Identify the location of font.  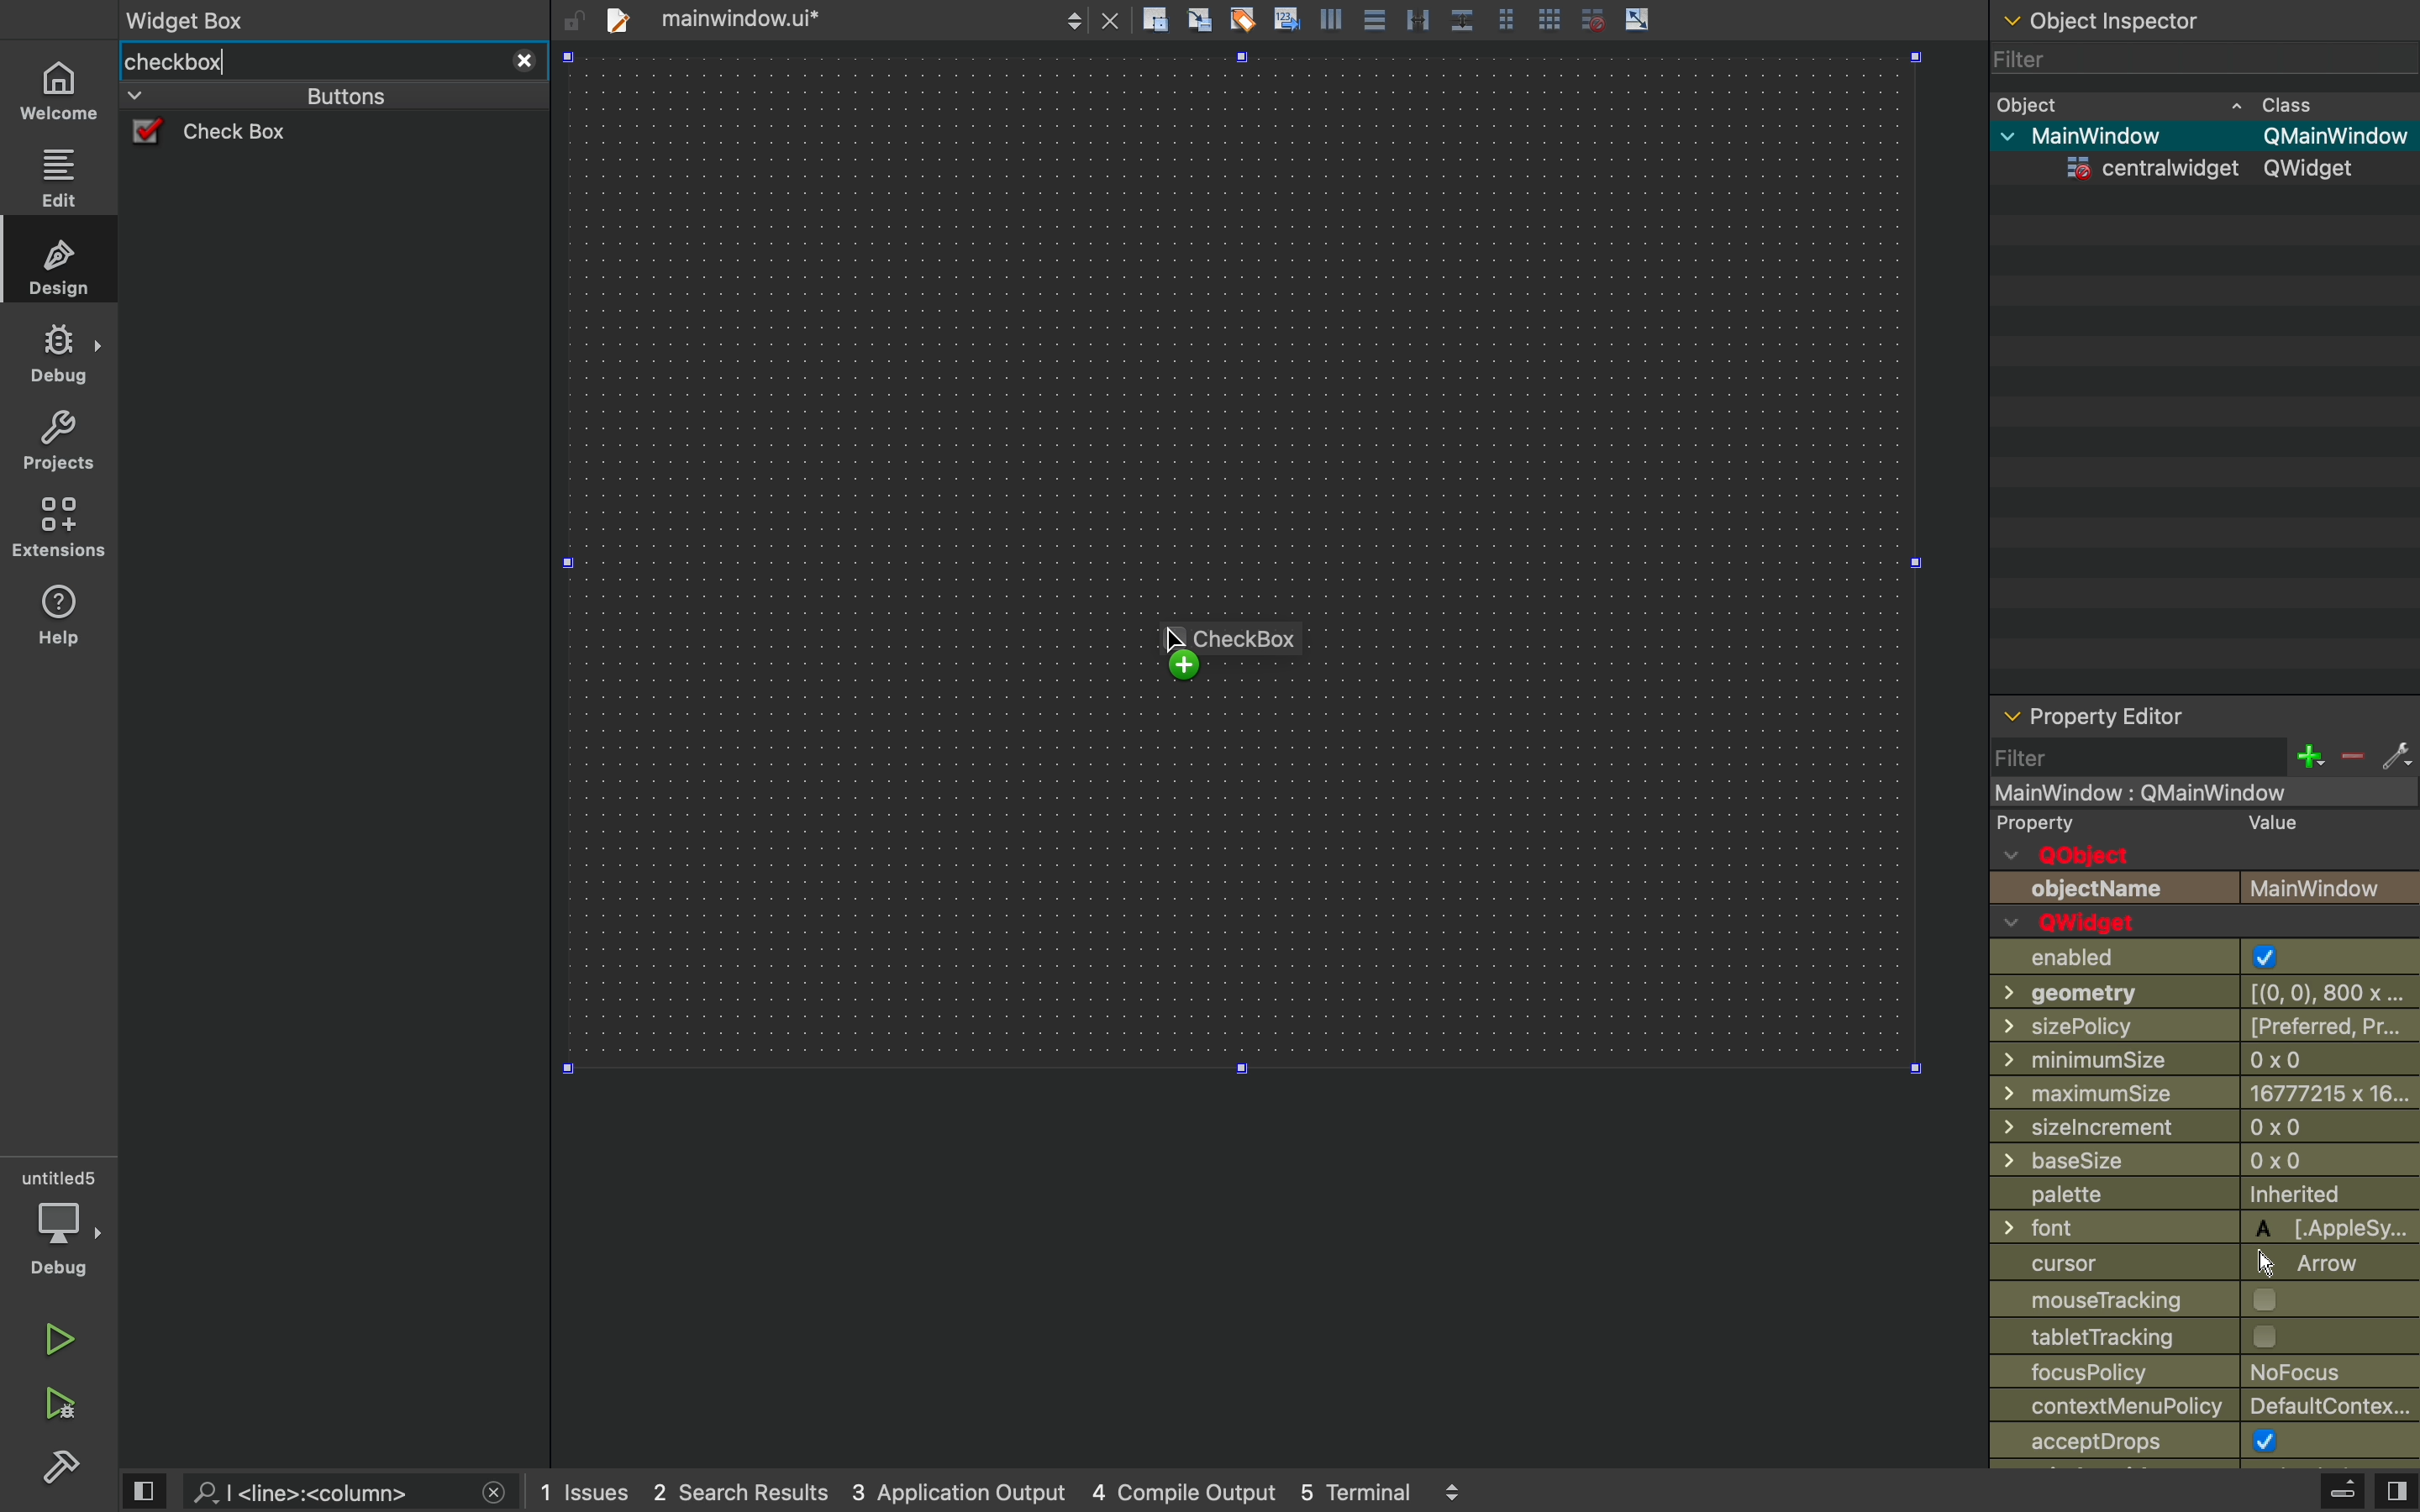
(2205, 1227).